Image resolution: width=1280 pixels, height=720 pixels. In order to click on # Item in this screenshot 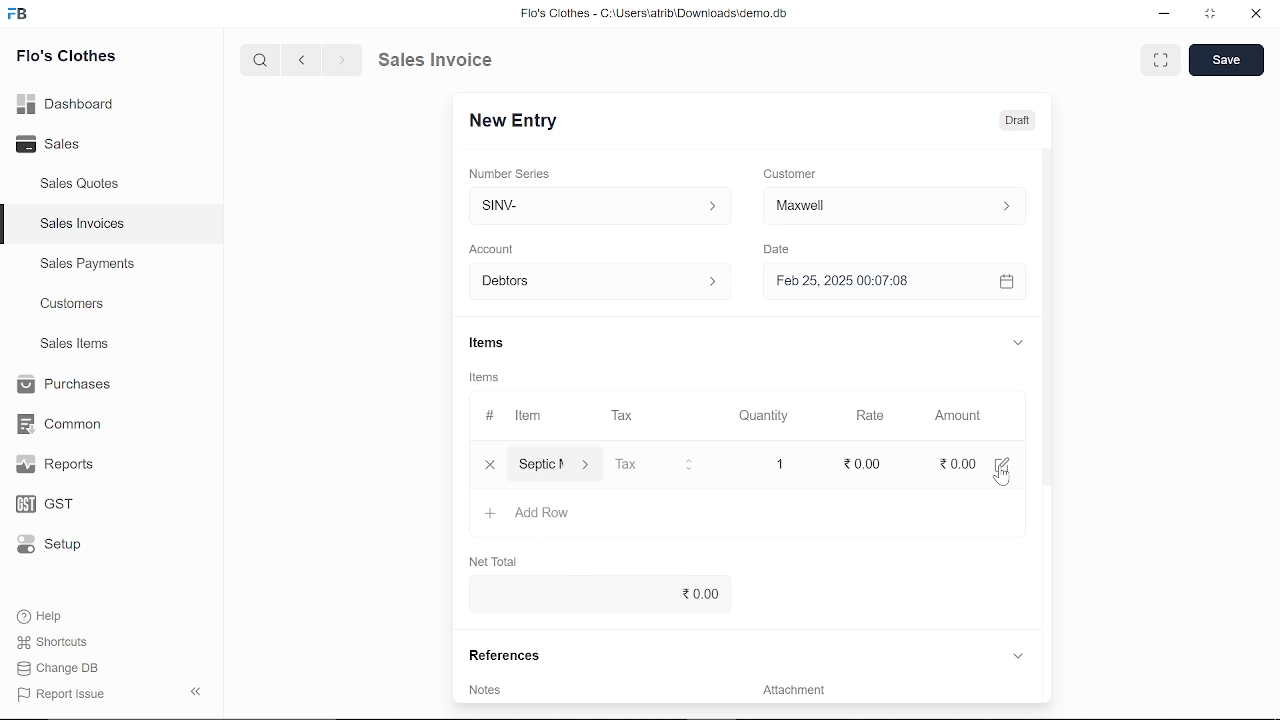, I will do `click(513, 417)`.